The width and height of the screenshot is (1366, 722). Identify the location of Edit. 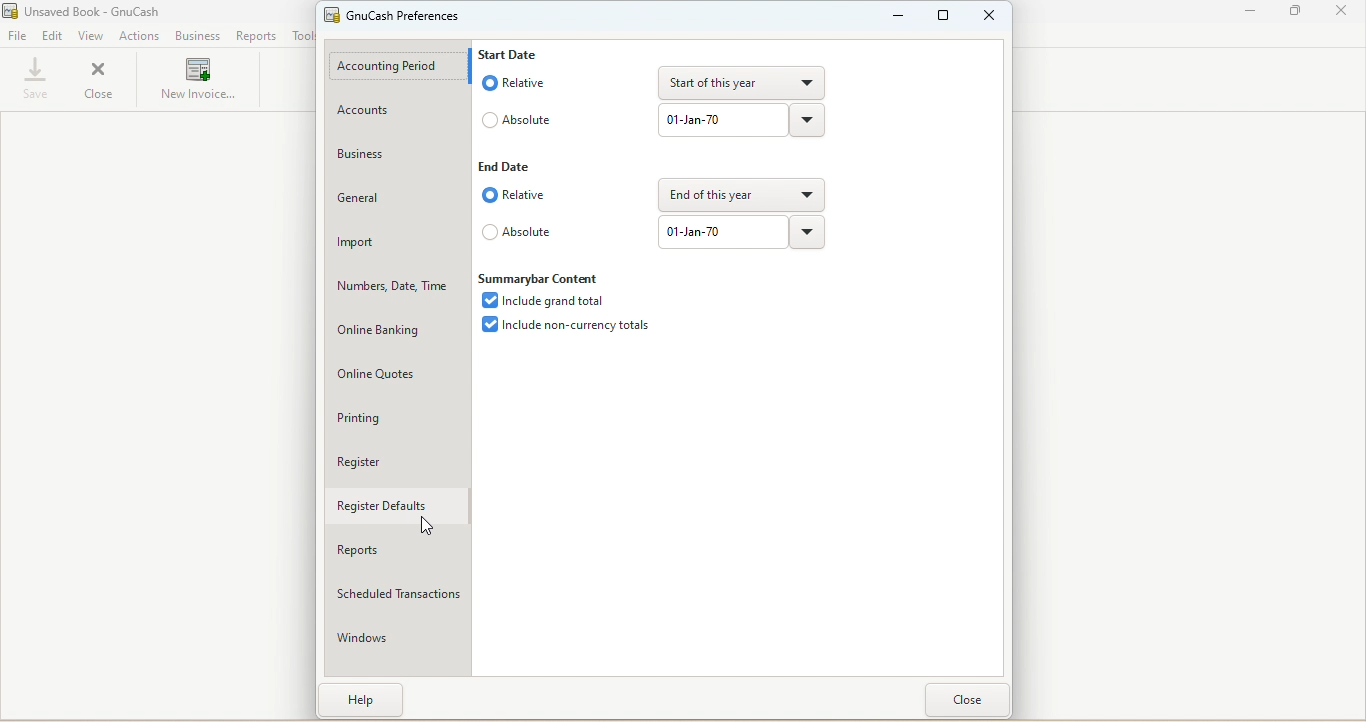
(53, 37).